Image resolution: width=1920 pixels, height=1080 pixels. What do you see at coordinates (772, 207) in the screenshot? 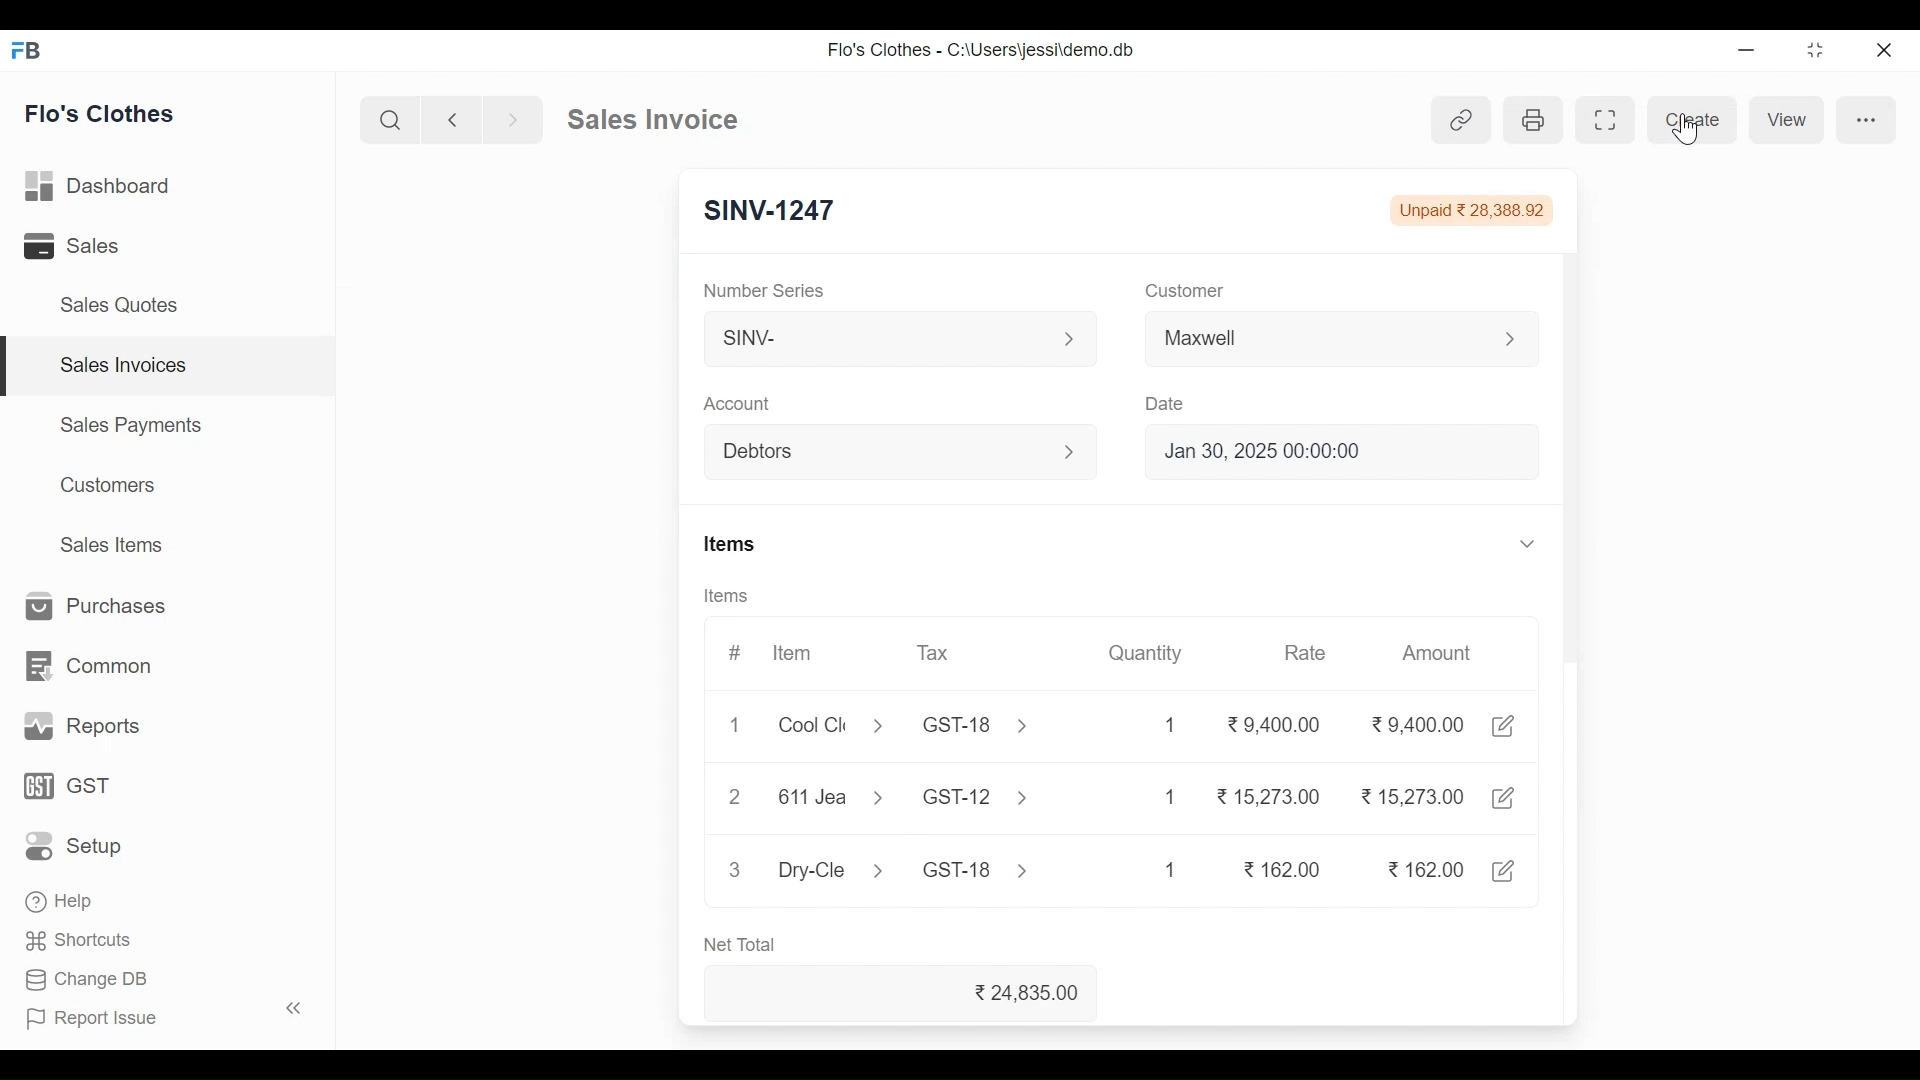
I see `SINV-1247` at bounding box center [772, 207].